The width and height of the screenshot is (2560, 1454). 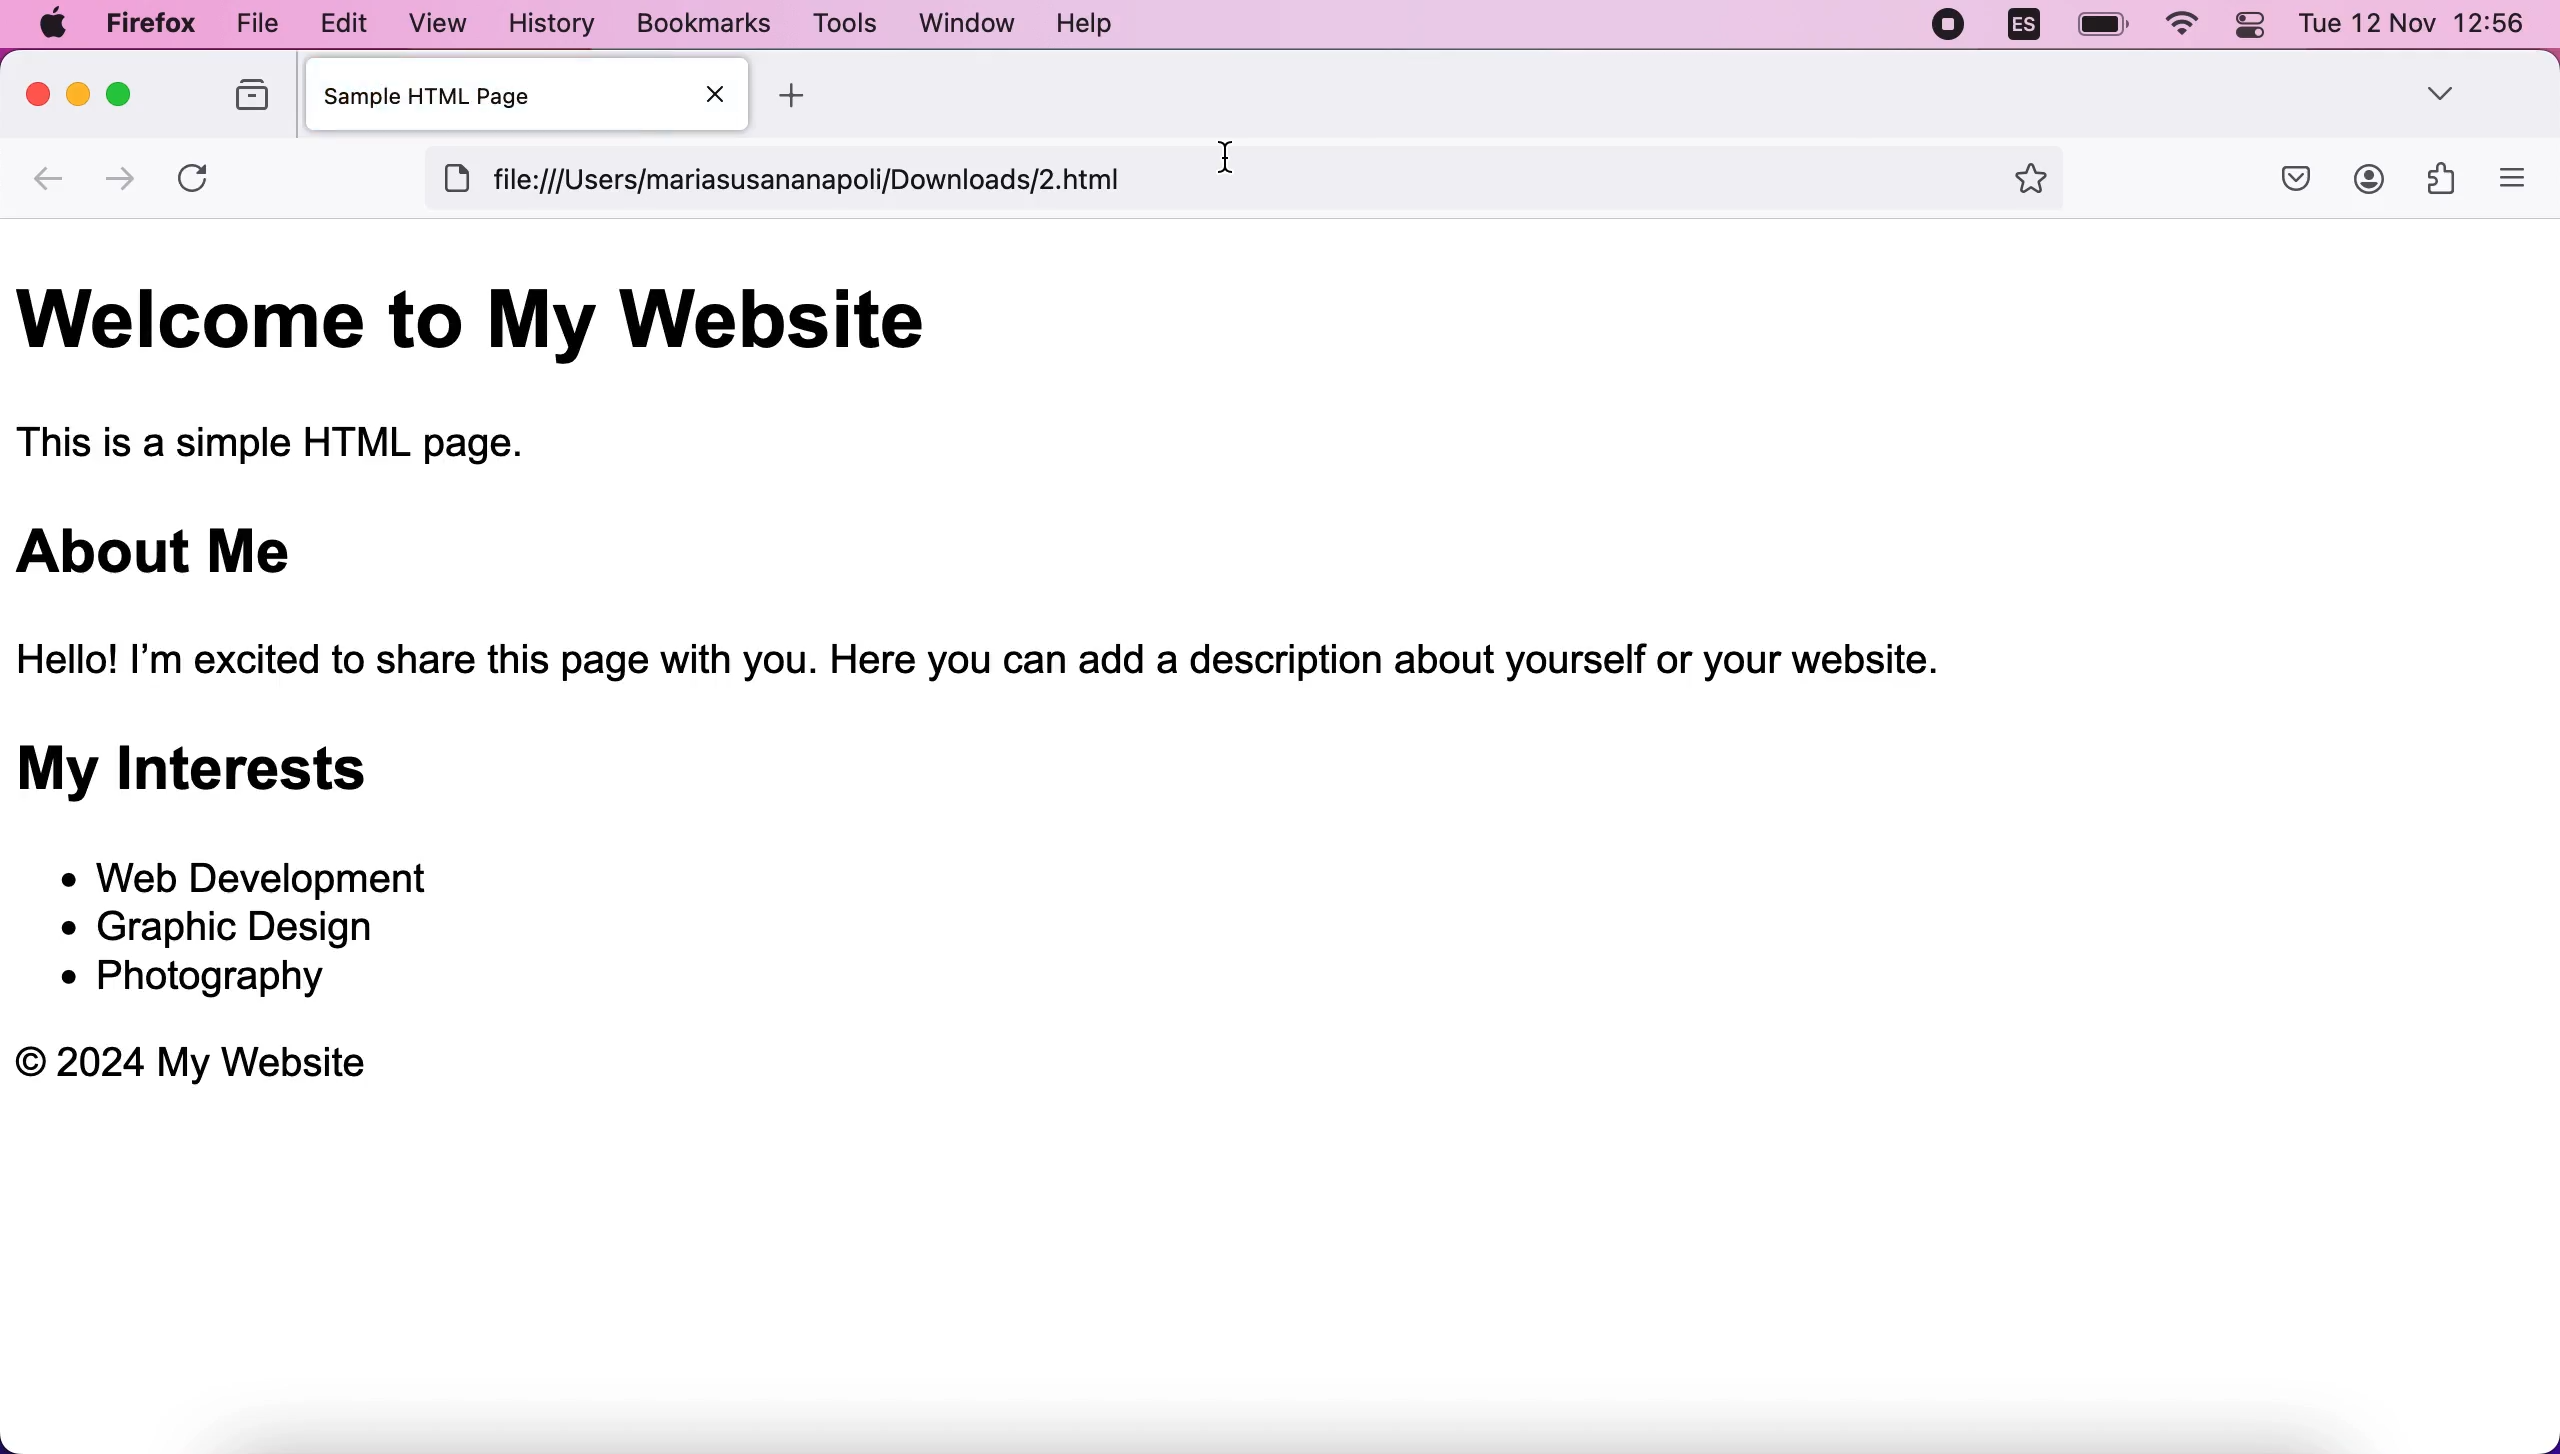 I want to click on window, so click(x=970, y=22).